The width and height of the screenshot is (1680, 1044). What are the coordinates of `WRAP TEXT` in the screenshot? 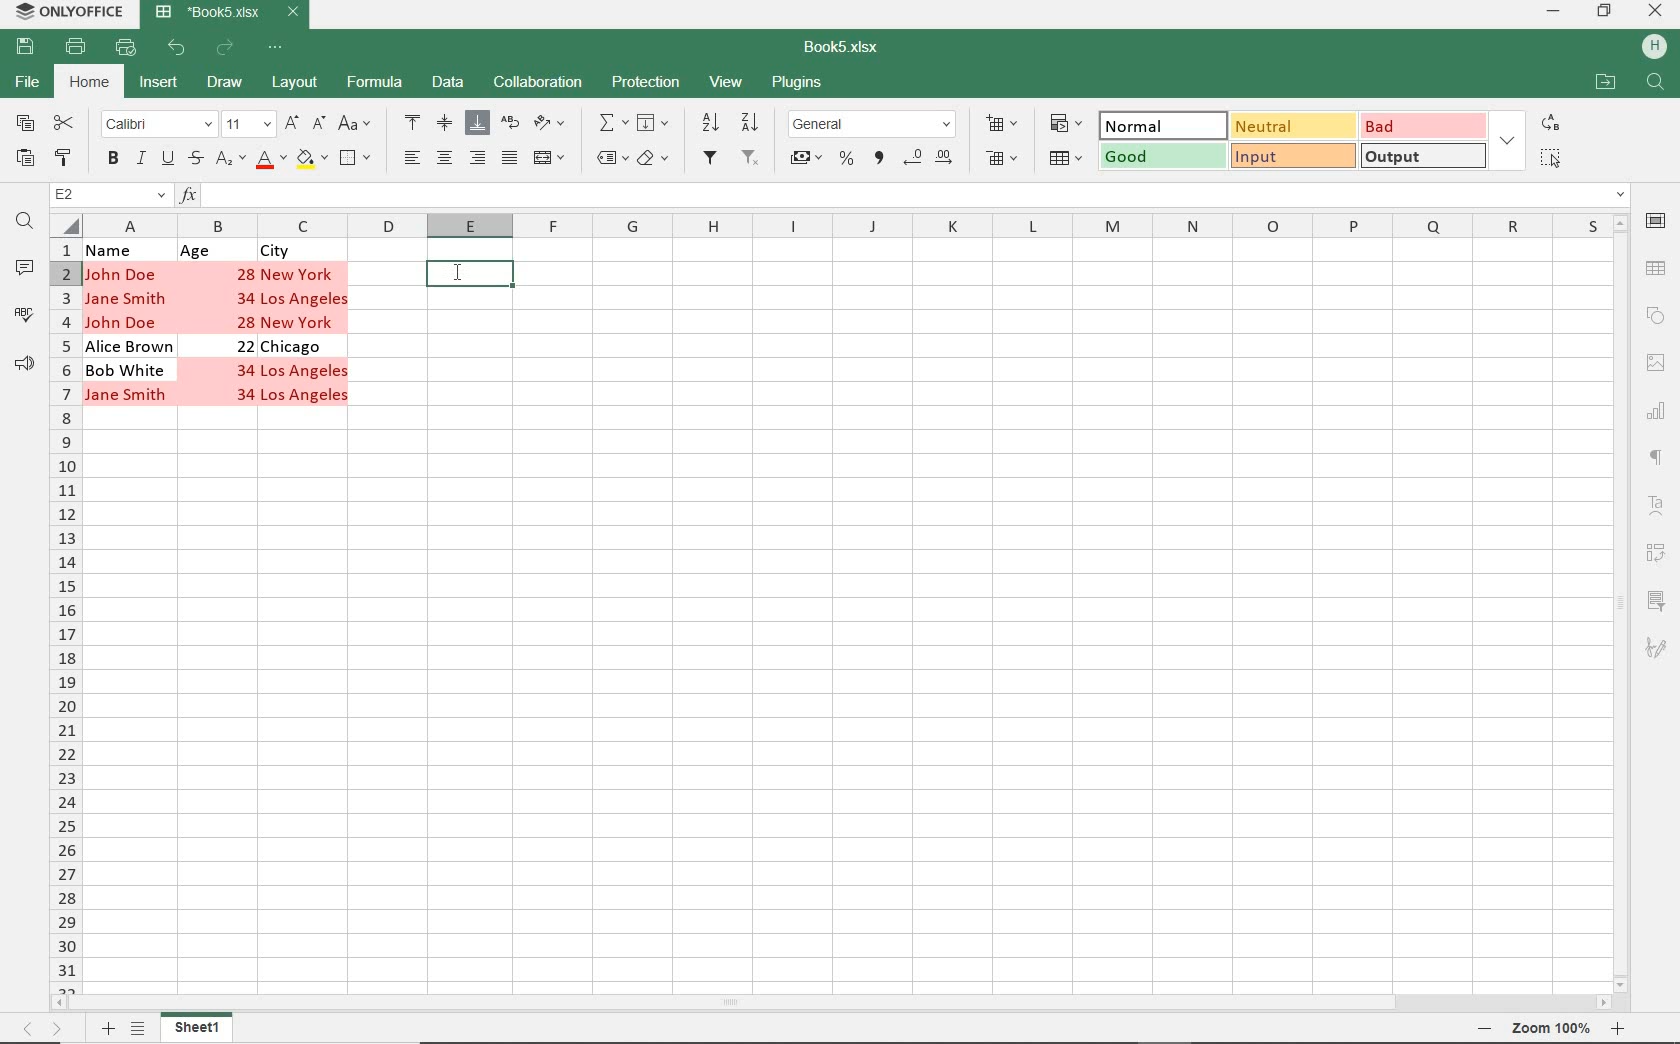 It's located at (511, 127).